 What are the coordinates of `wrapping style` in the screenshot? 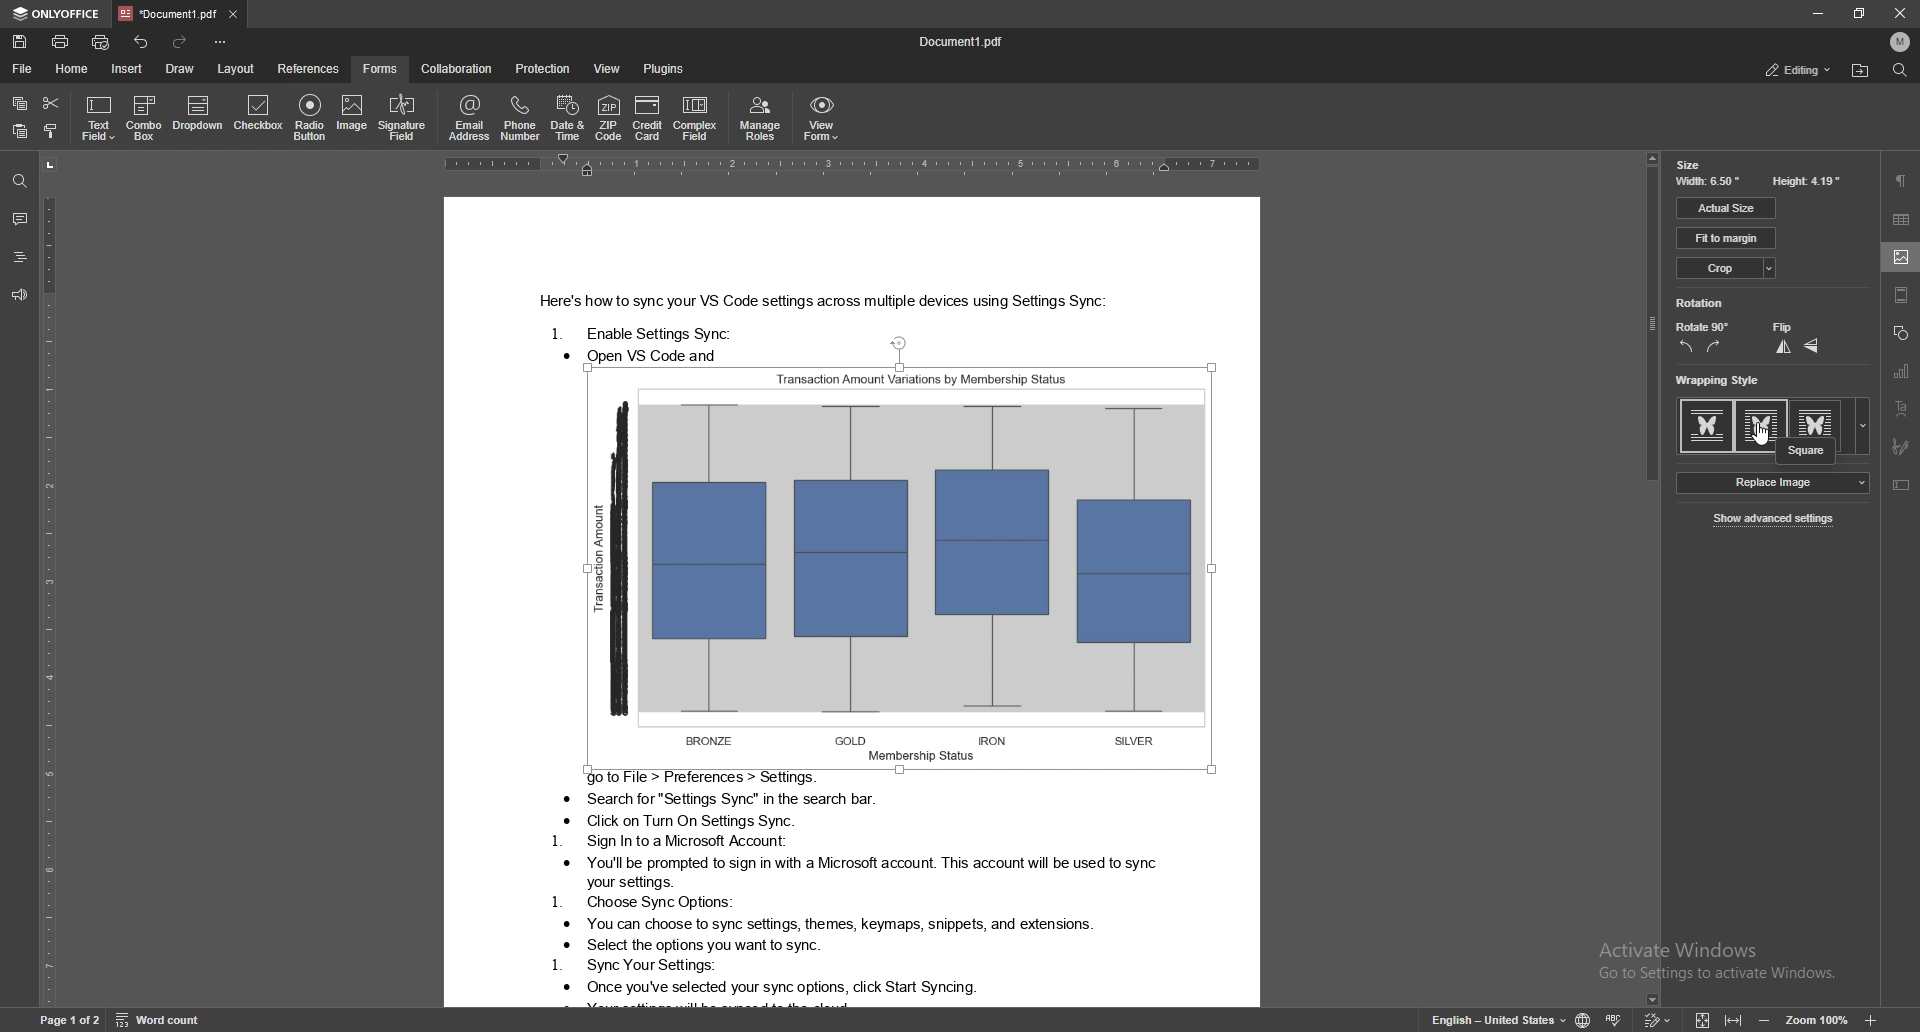 It's located at (1721, 379).